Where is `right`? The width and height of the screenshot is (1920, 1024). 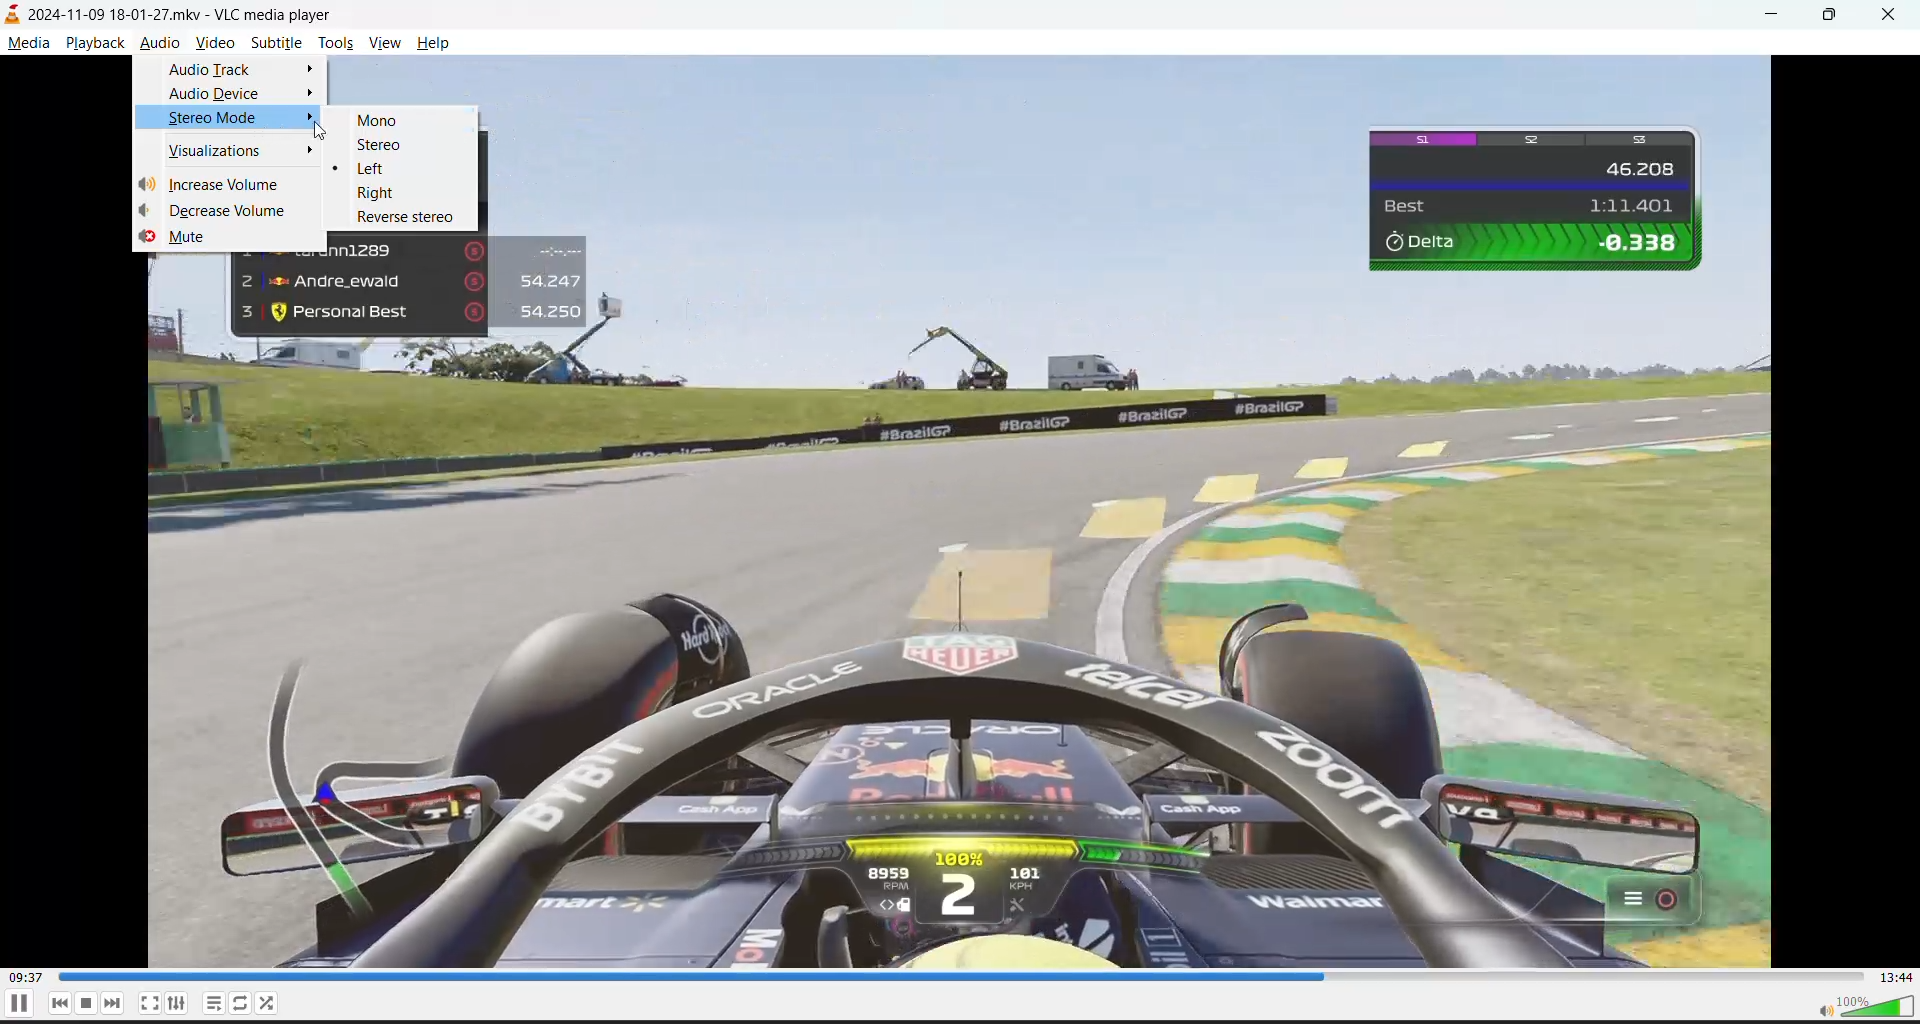 right is located at coordinates (389, 191).